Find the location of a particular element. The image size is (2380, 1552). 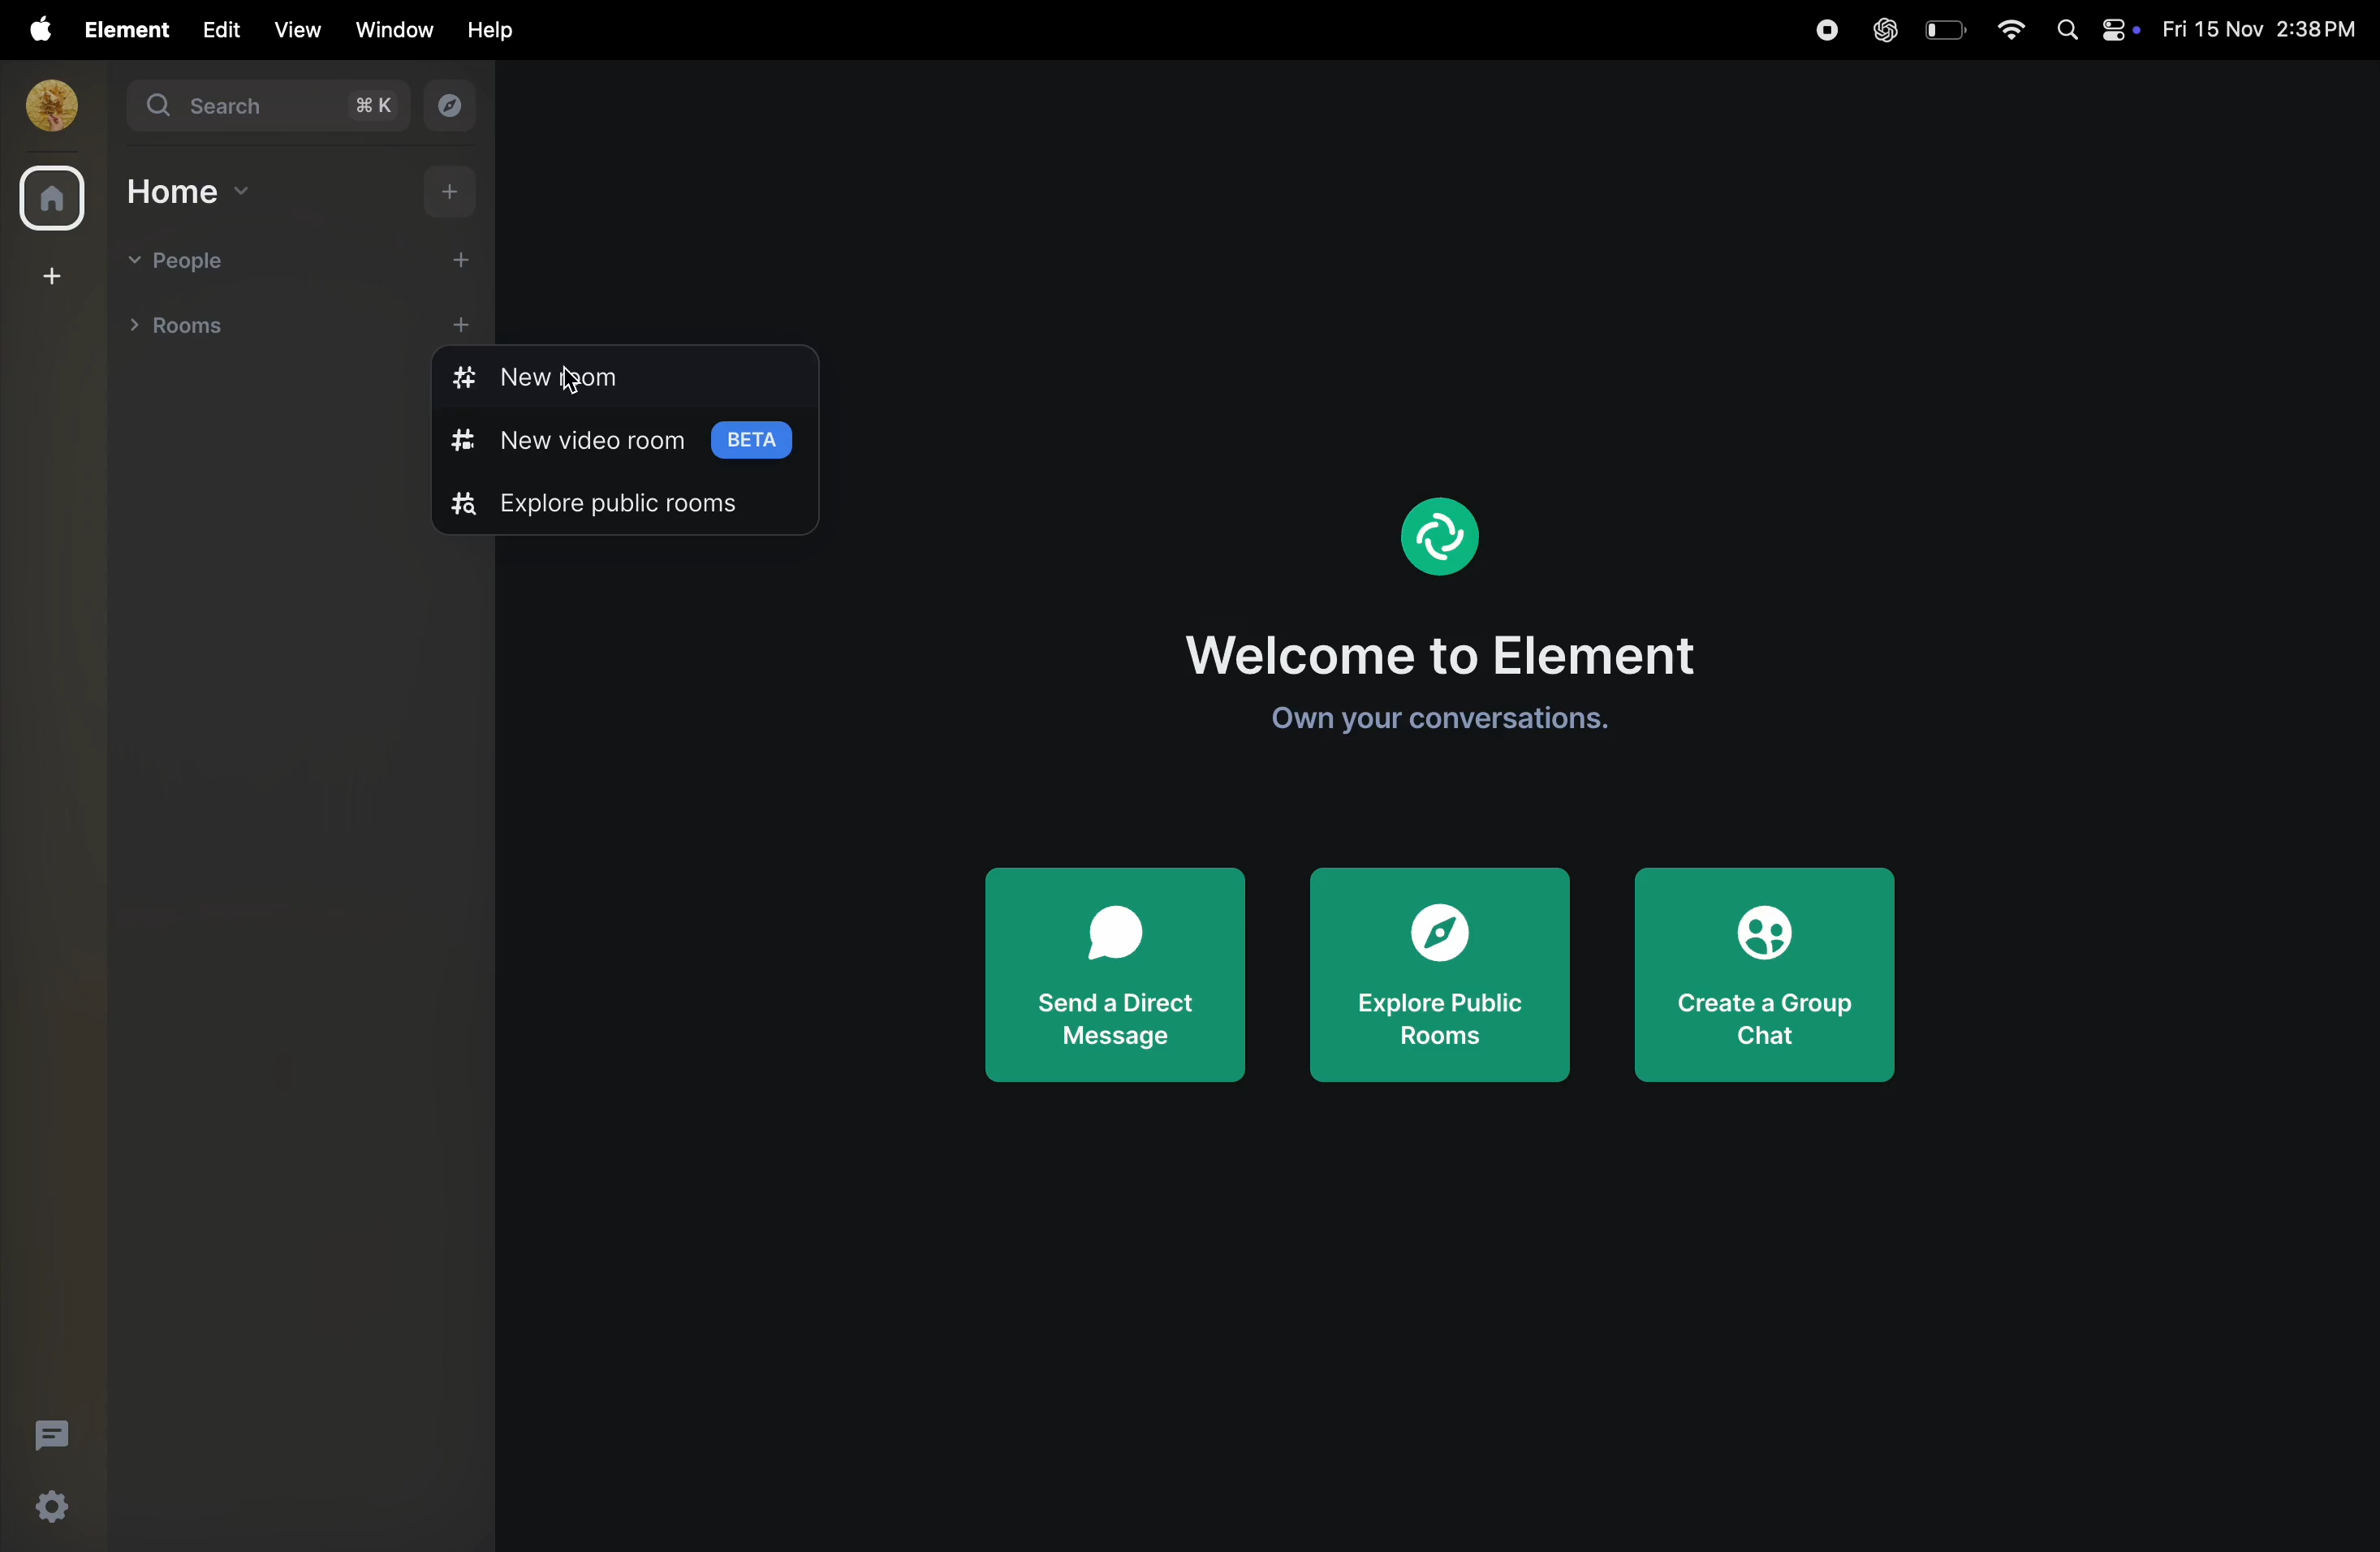

view is located at coordinates (295, 30).